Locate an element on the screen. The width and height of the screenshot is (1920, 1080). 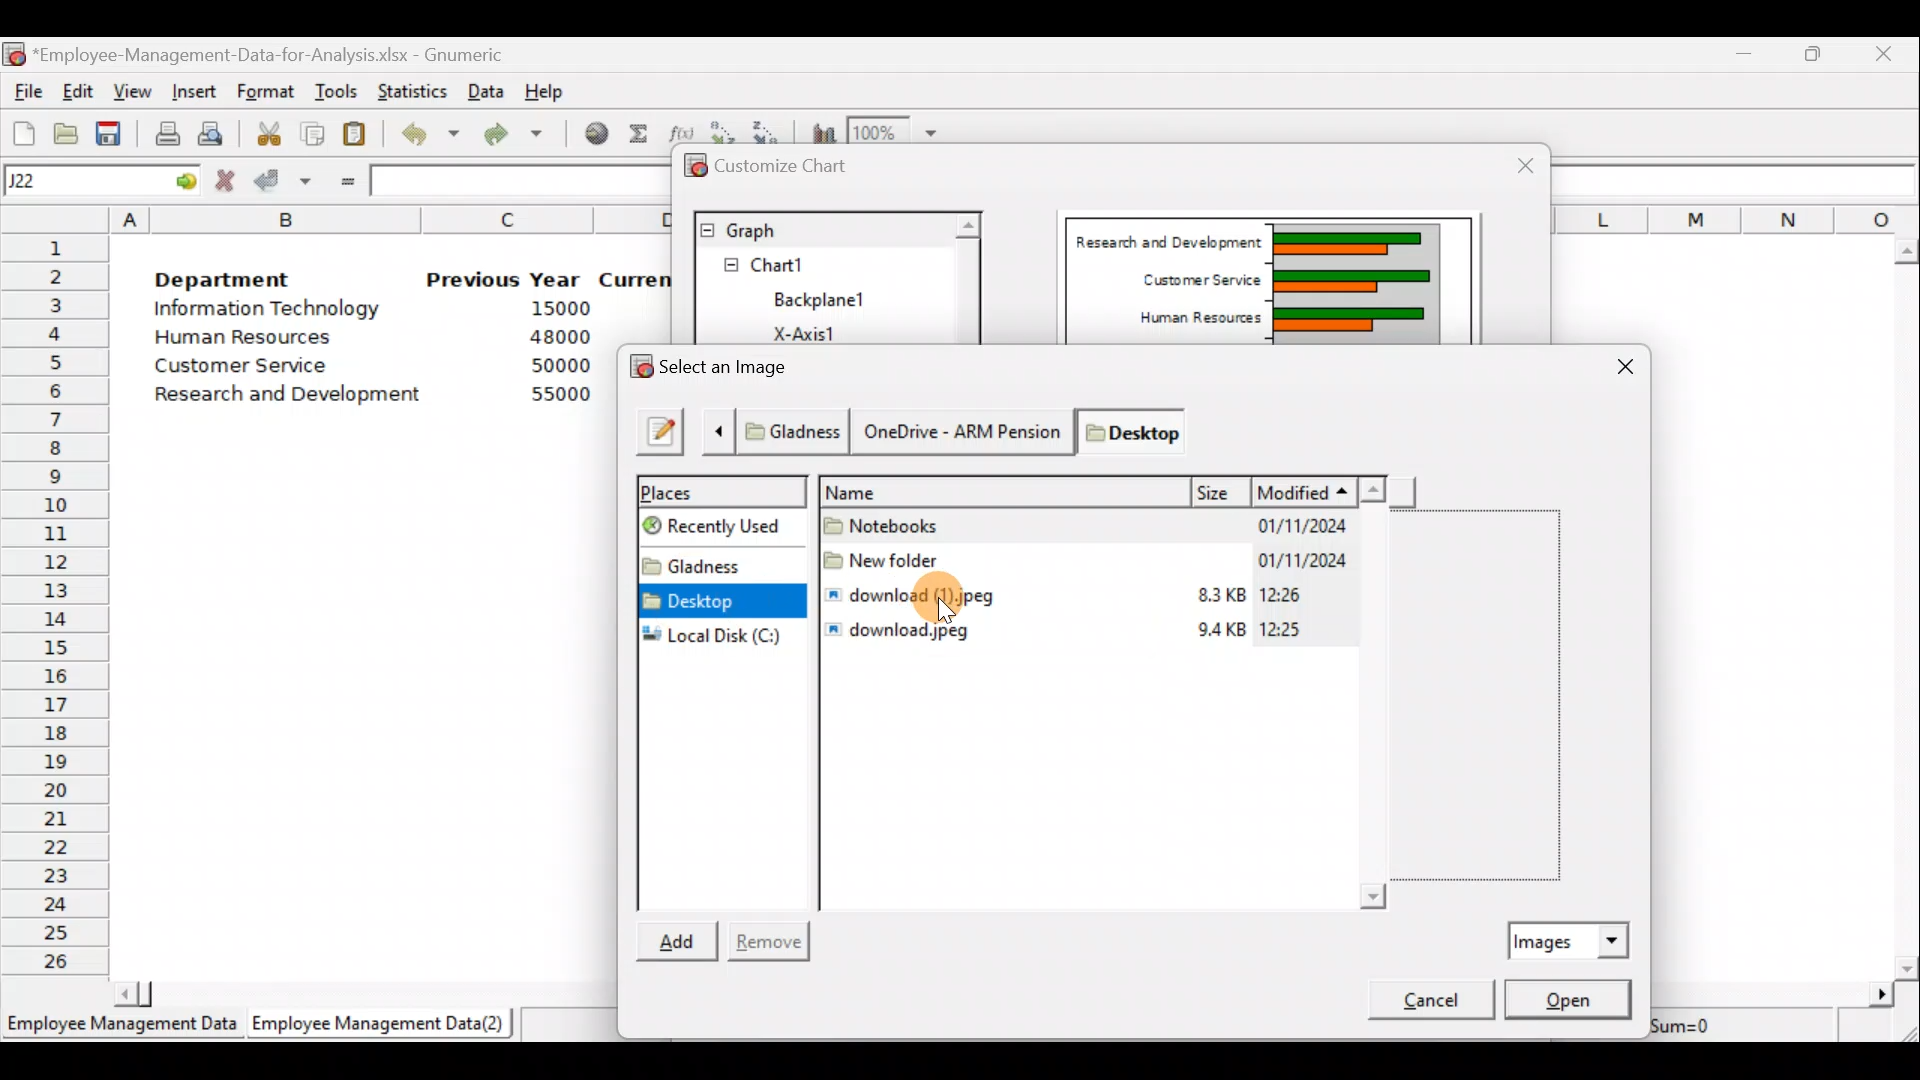
Minimize is located at coordinates (1746, 55).